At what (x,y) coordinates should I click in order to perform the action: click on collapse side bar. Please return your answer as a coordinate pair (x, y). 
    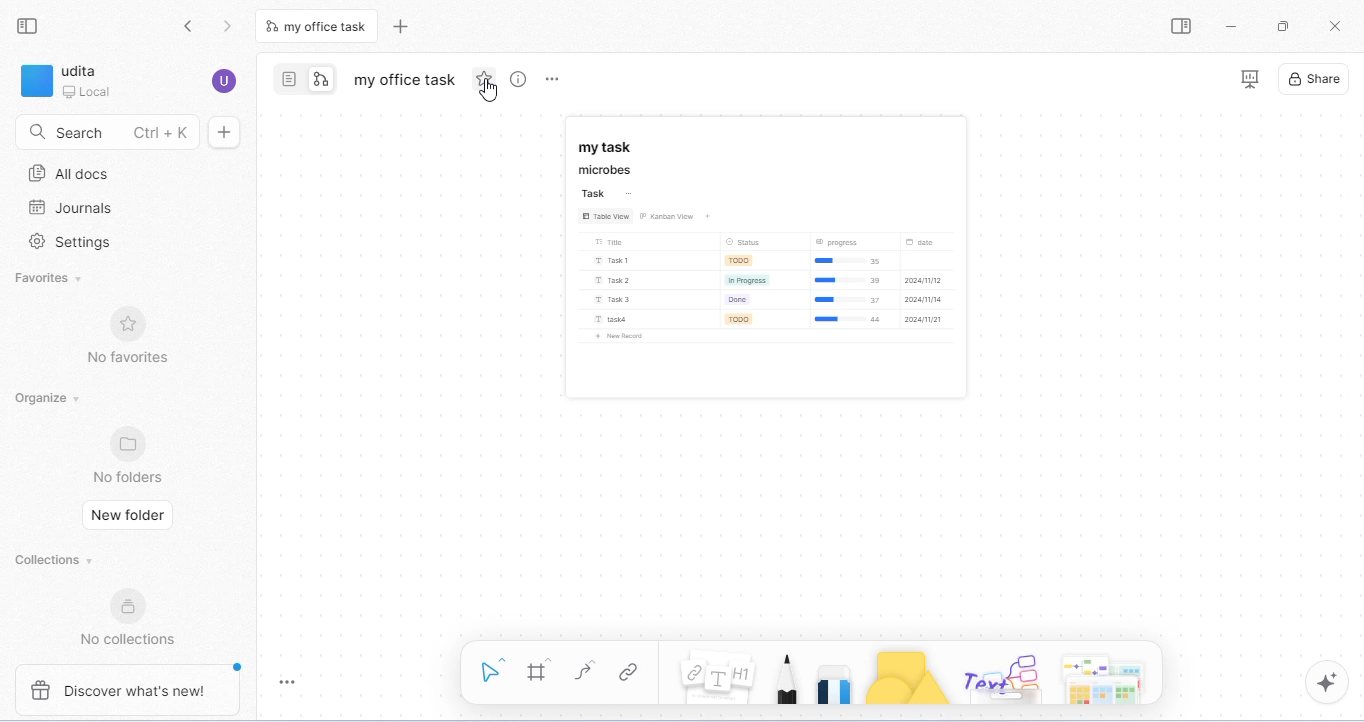
    Looking at the image, I should click on (31, 28).